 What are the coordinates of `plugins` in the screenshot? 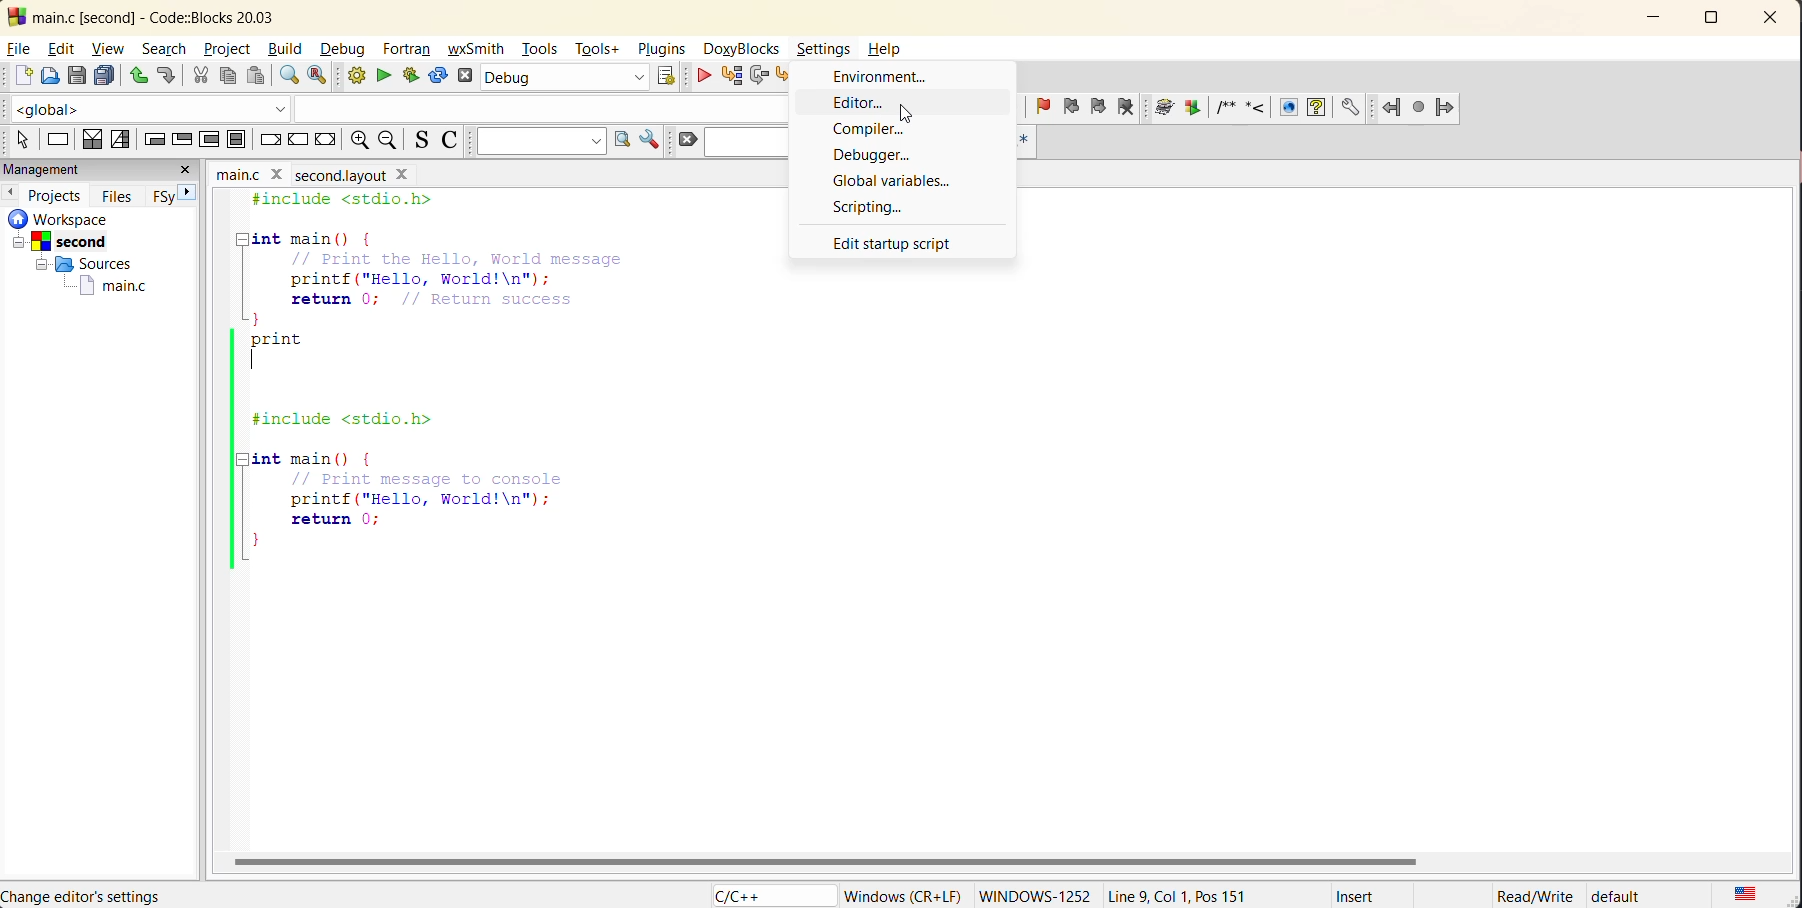 It's located at (662, 49).